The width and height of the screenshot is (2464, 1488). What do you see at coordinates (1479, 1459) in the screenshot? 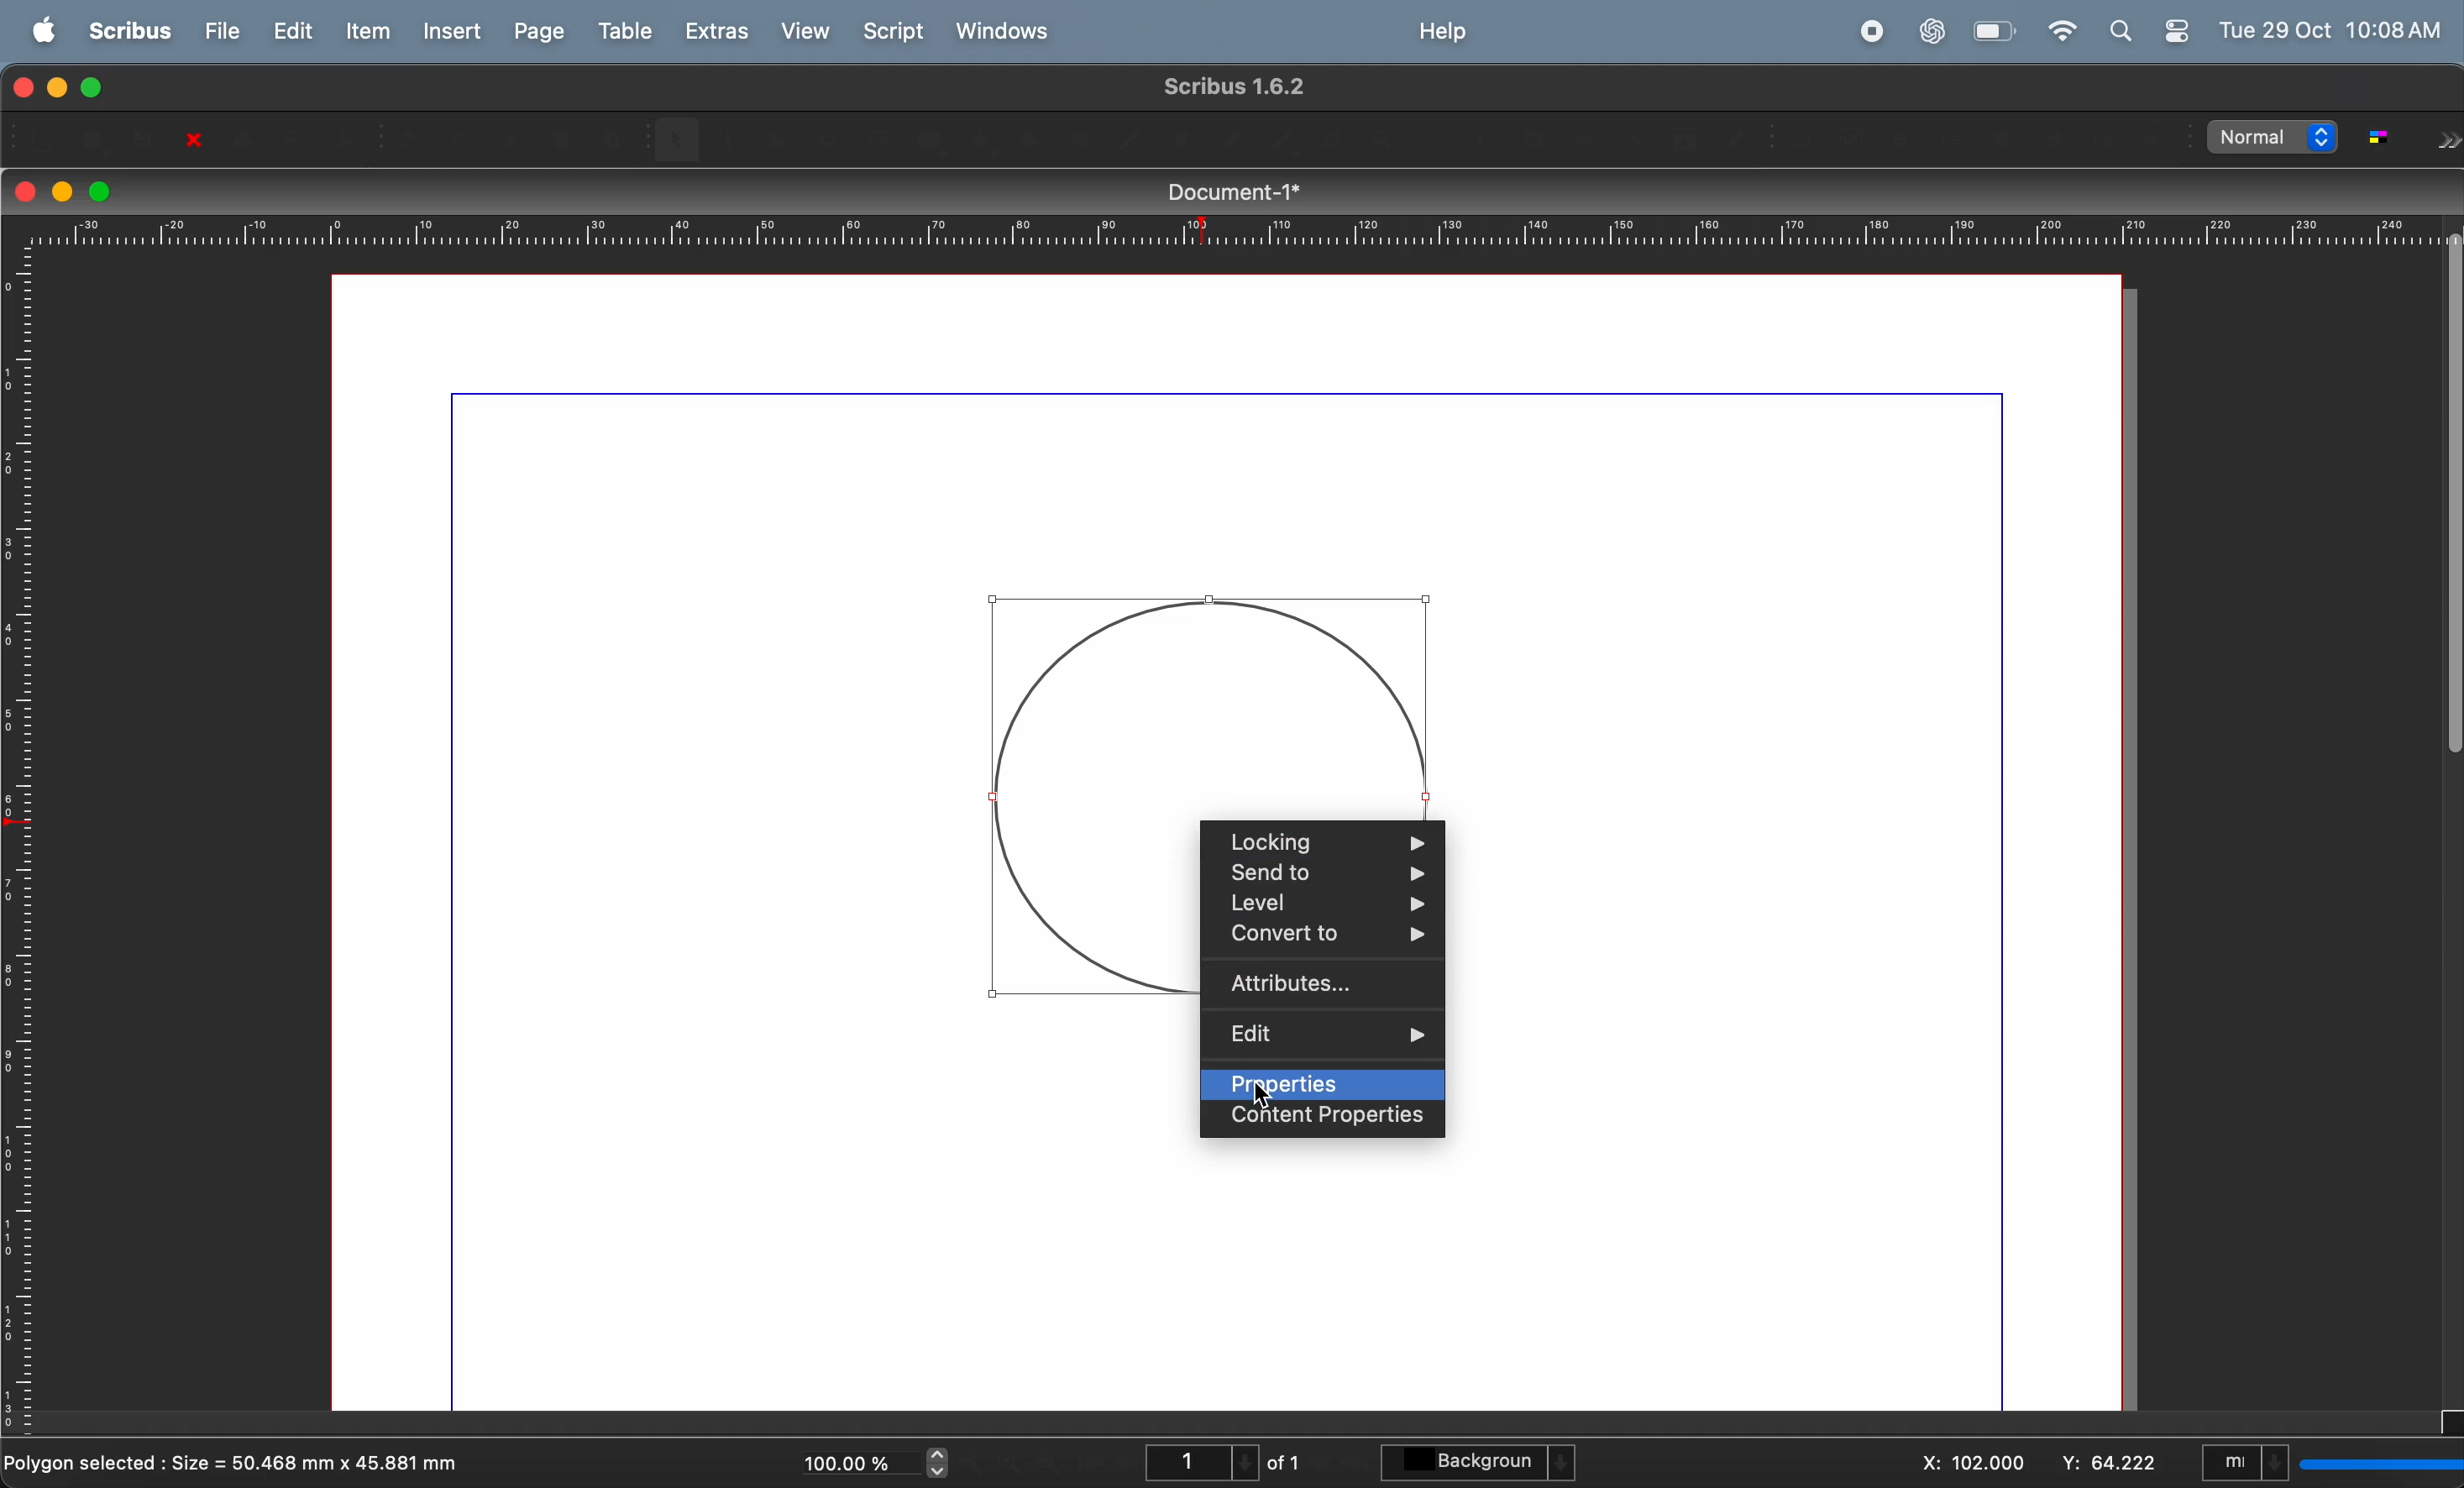
I see `background` at bounding box center [1479, 1459].